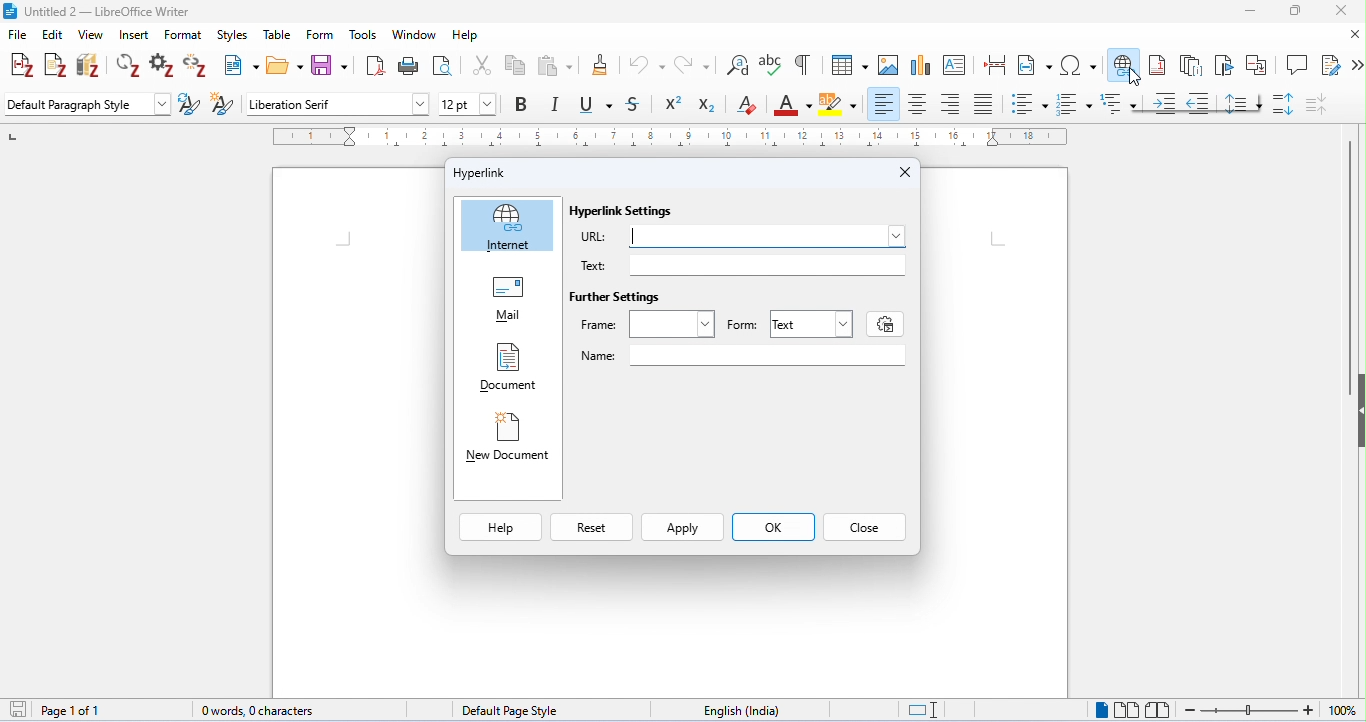  Describe the element at coordinates (73, 711) in the screenshot. I see `page 1 of 1` at that location.